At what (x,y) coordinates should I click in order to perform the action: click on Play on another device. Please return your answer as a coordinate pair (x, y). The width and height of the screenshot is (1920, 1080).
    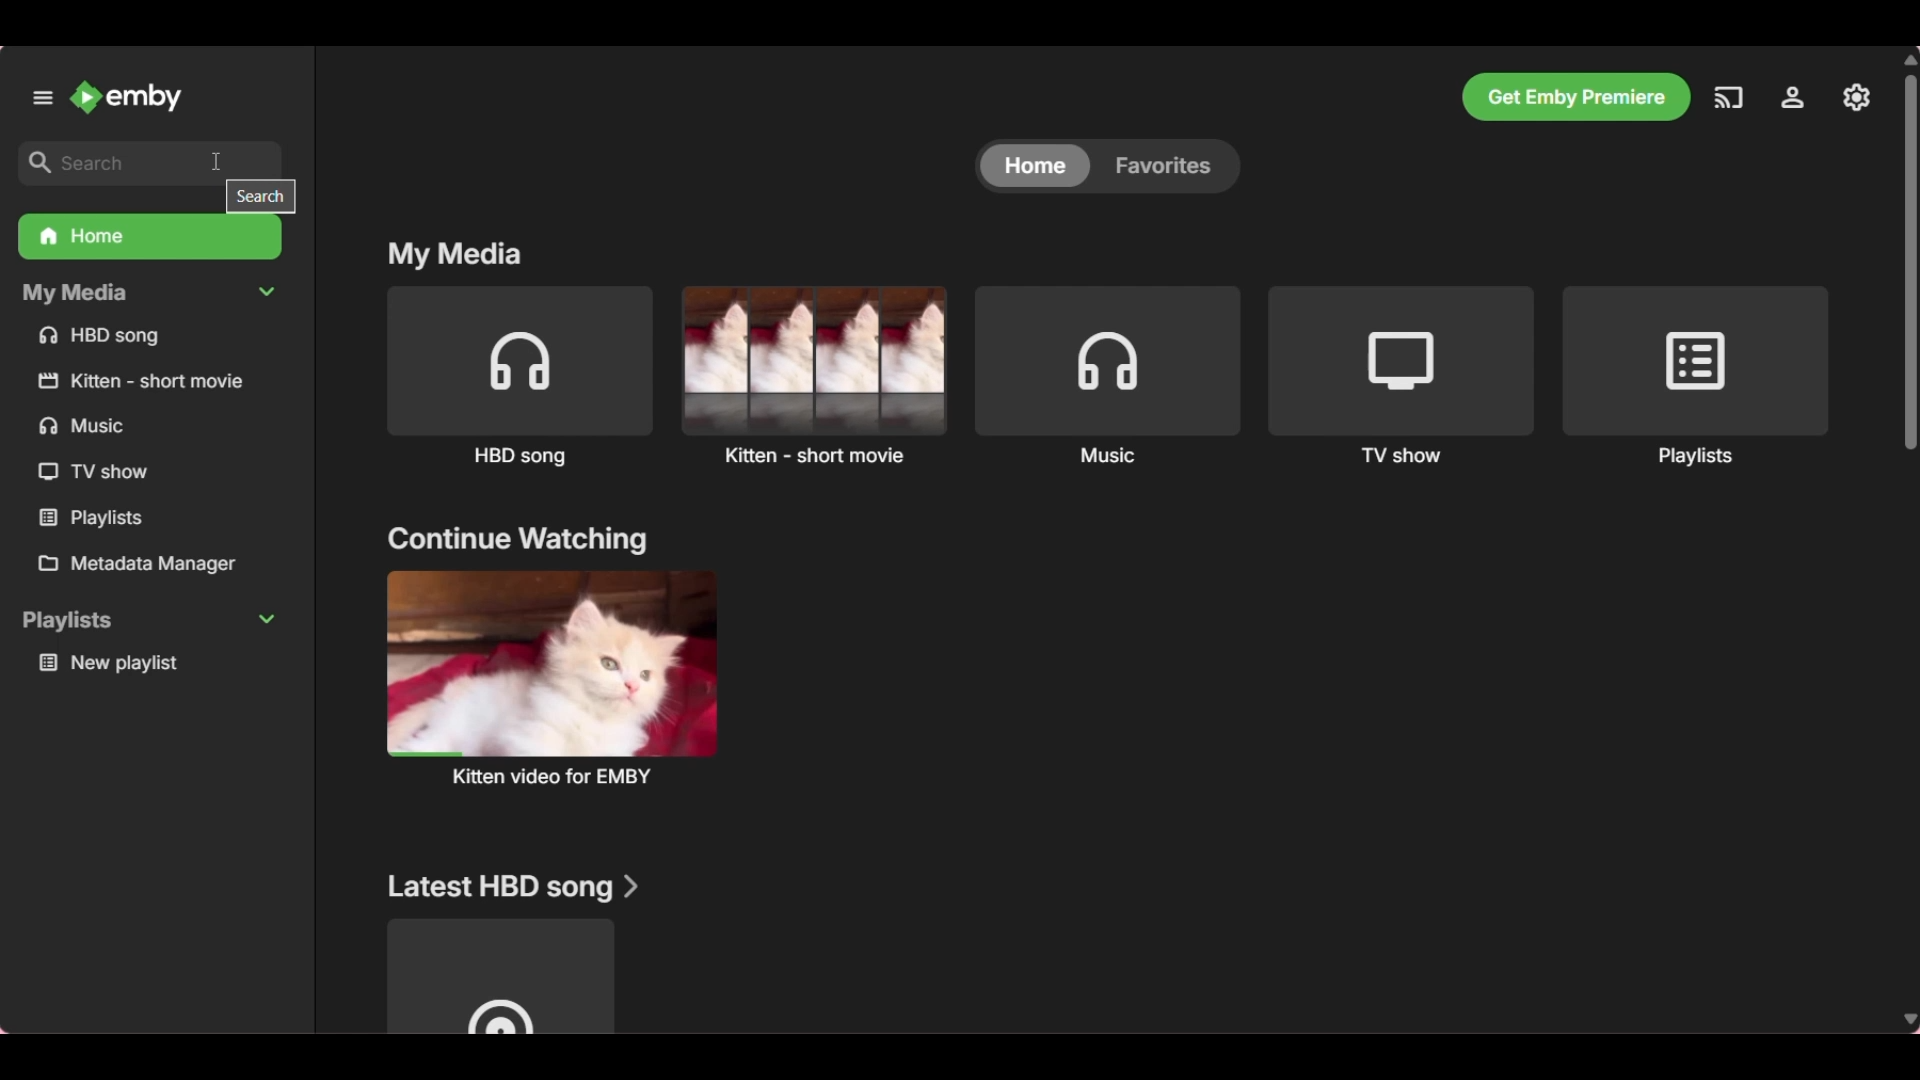
    Looking at the image, I should click on (1728, 103).